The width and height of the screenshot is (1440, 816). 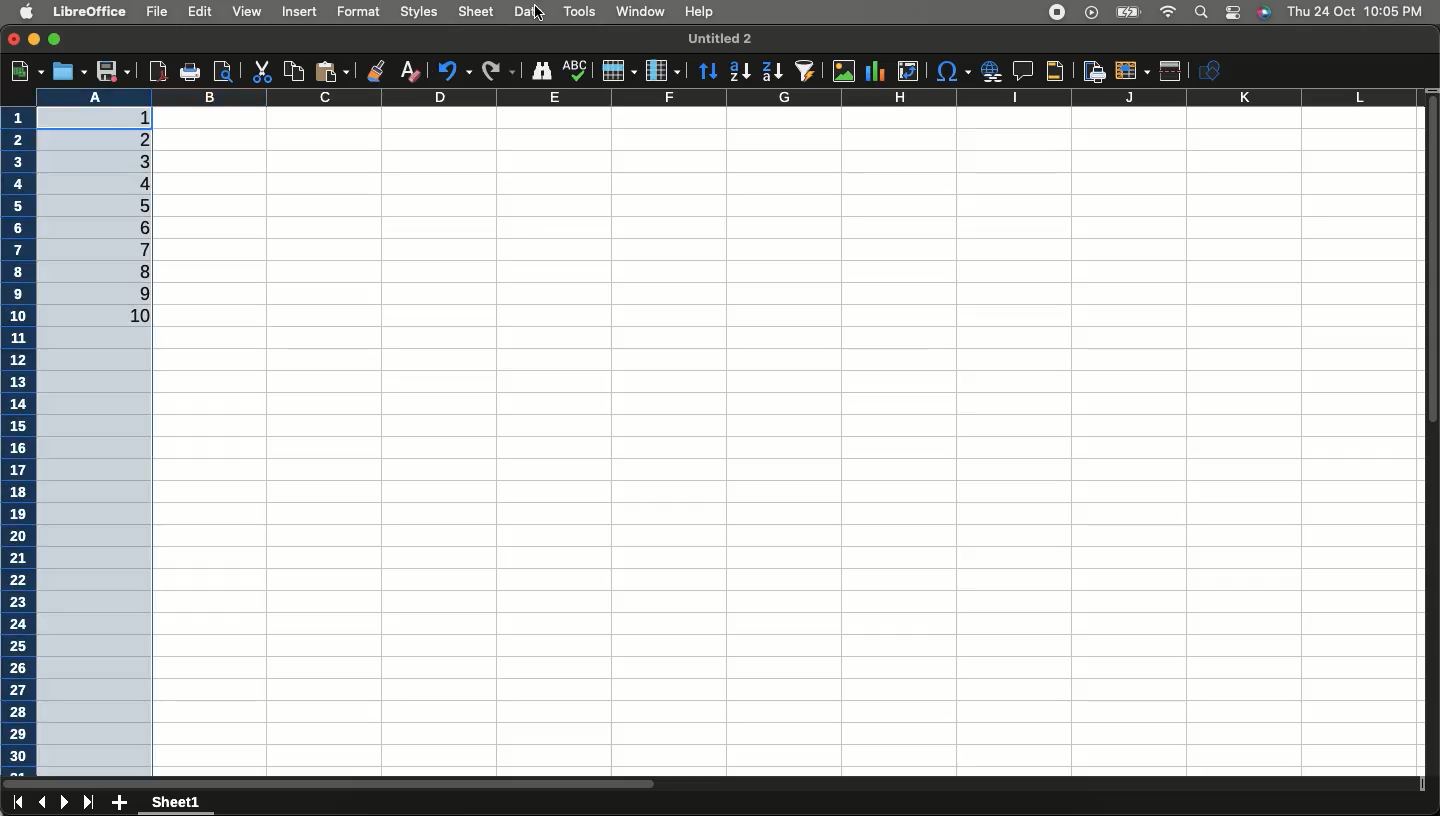 What do you see at coordinates (878, 70) in the screenshot?
I see `Insert chart` at bounding box center [878, 70].